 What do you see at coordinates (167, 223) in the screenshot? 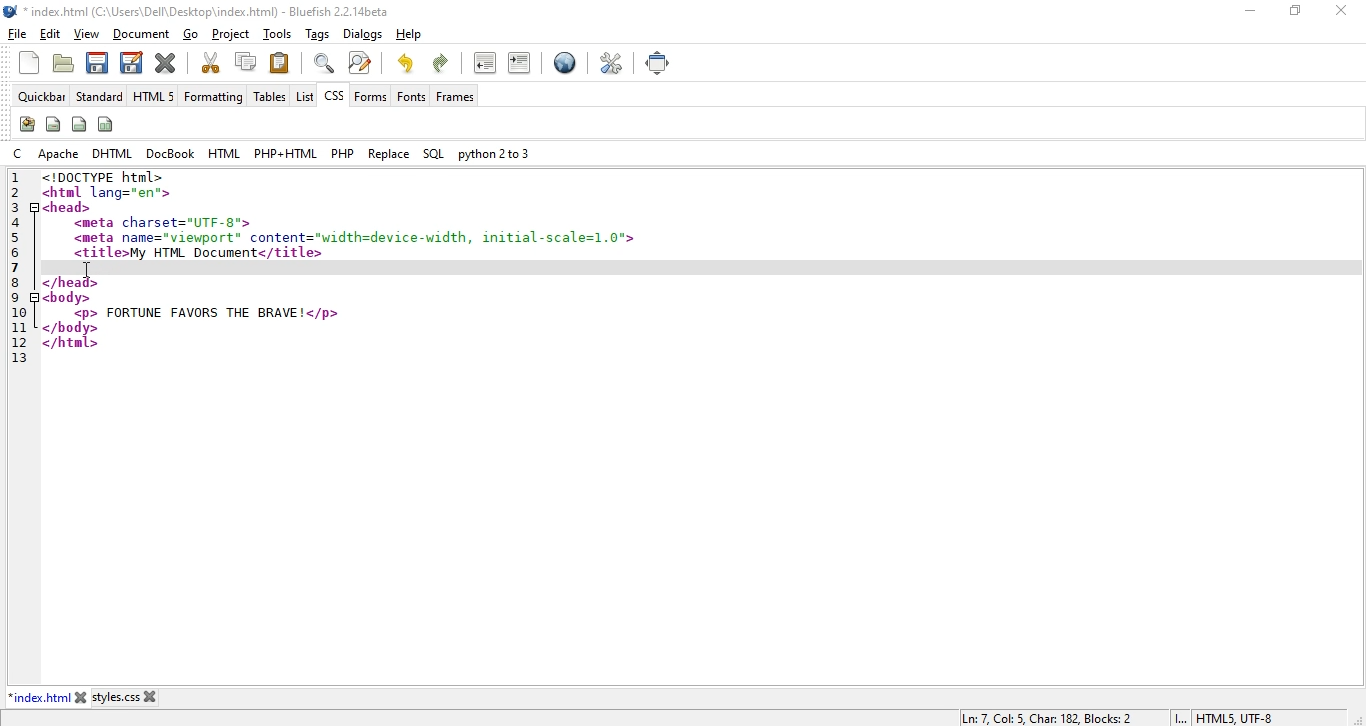
I see `<meta charset="UTF-8">` at bounding box center [167, 223].